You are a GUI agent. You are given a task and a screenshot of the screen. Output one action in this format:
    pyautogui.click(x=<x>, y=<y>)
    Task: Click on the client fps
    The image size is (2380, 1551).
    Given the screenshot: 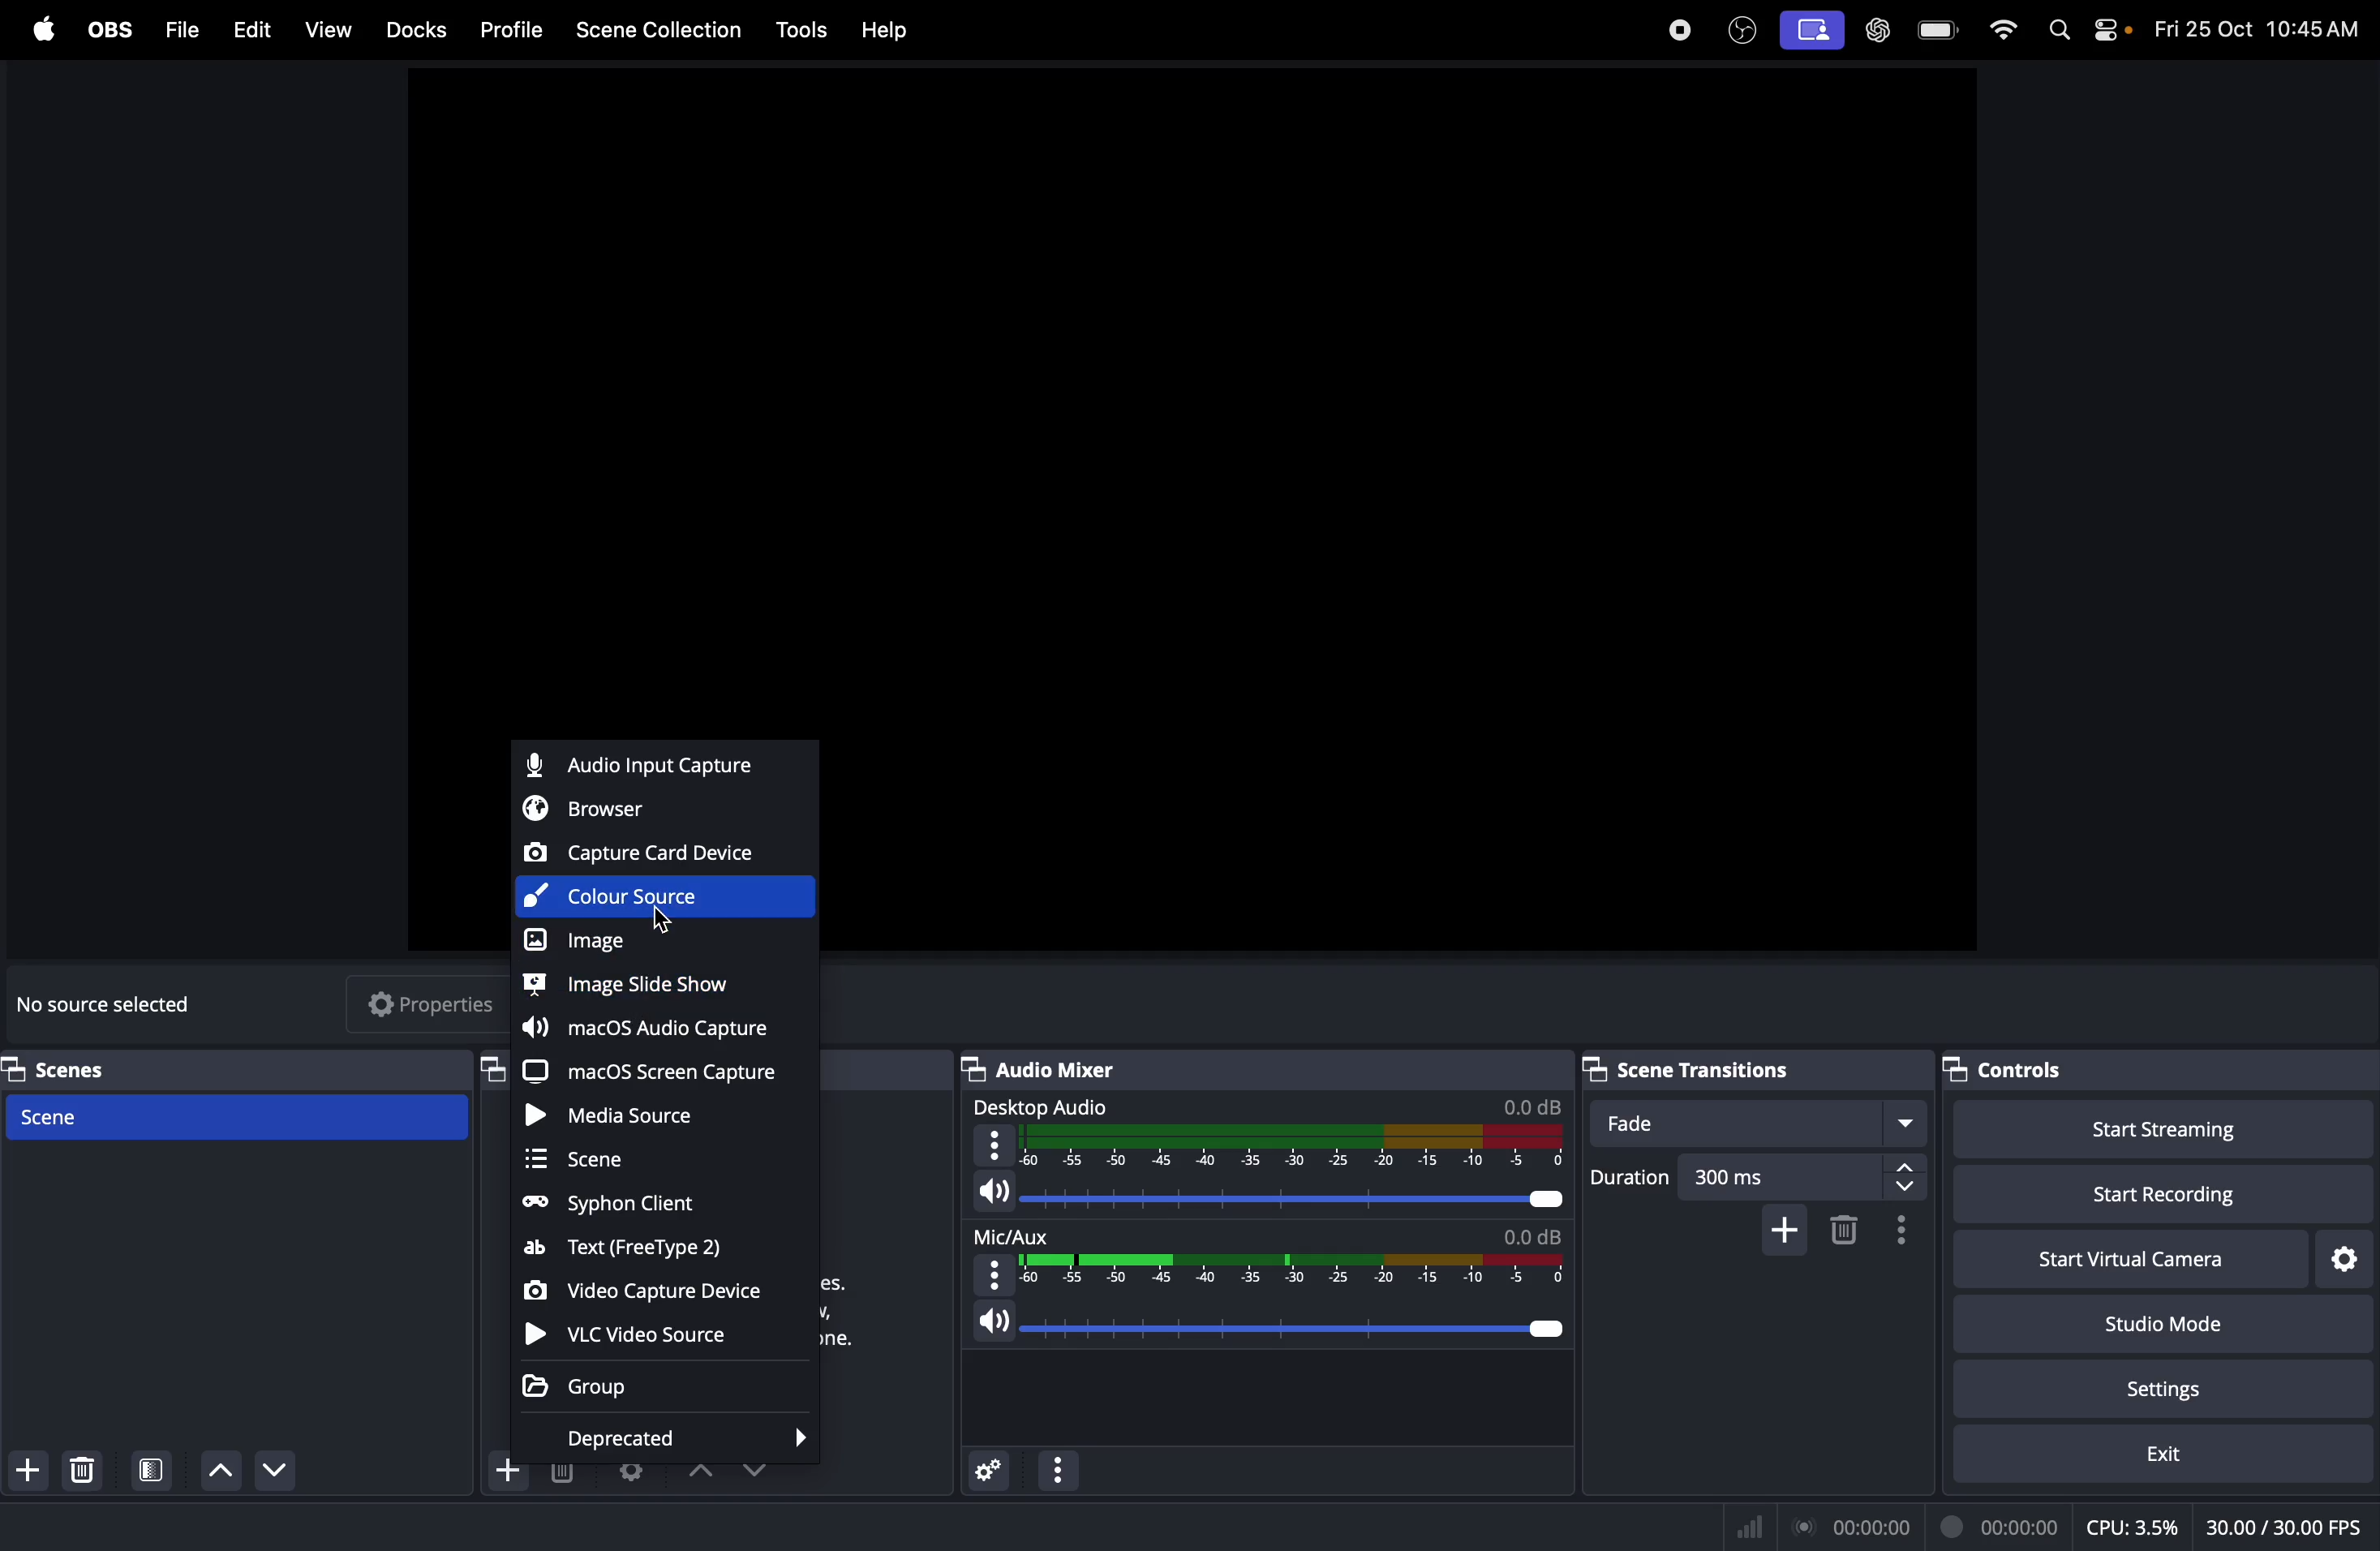 What is the action you would take?
    pyautogui.click(x=2279, y=1519)
    